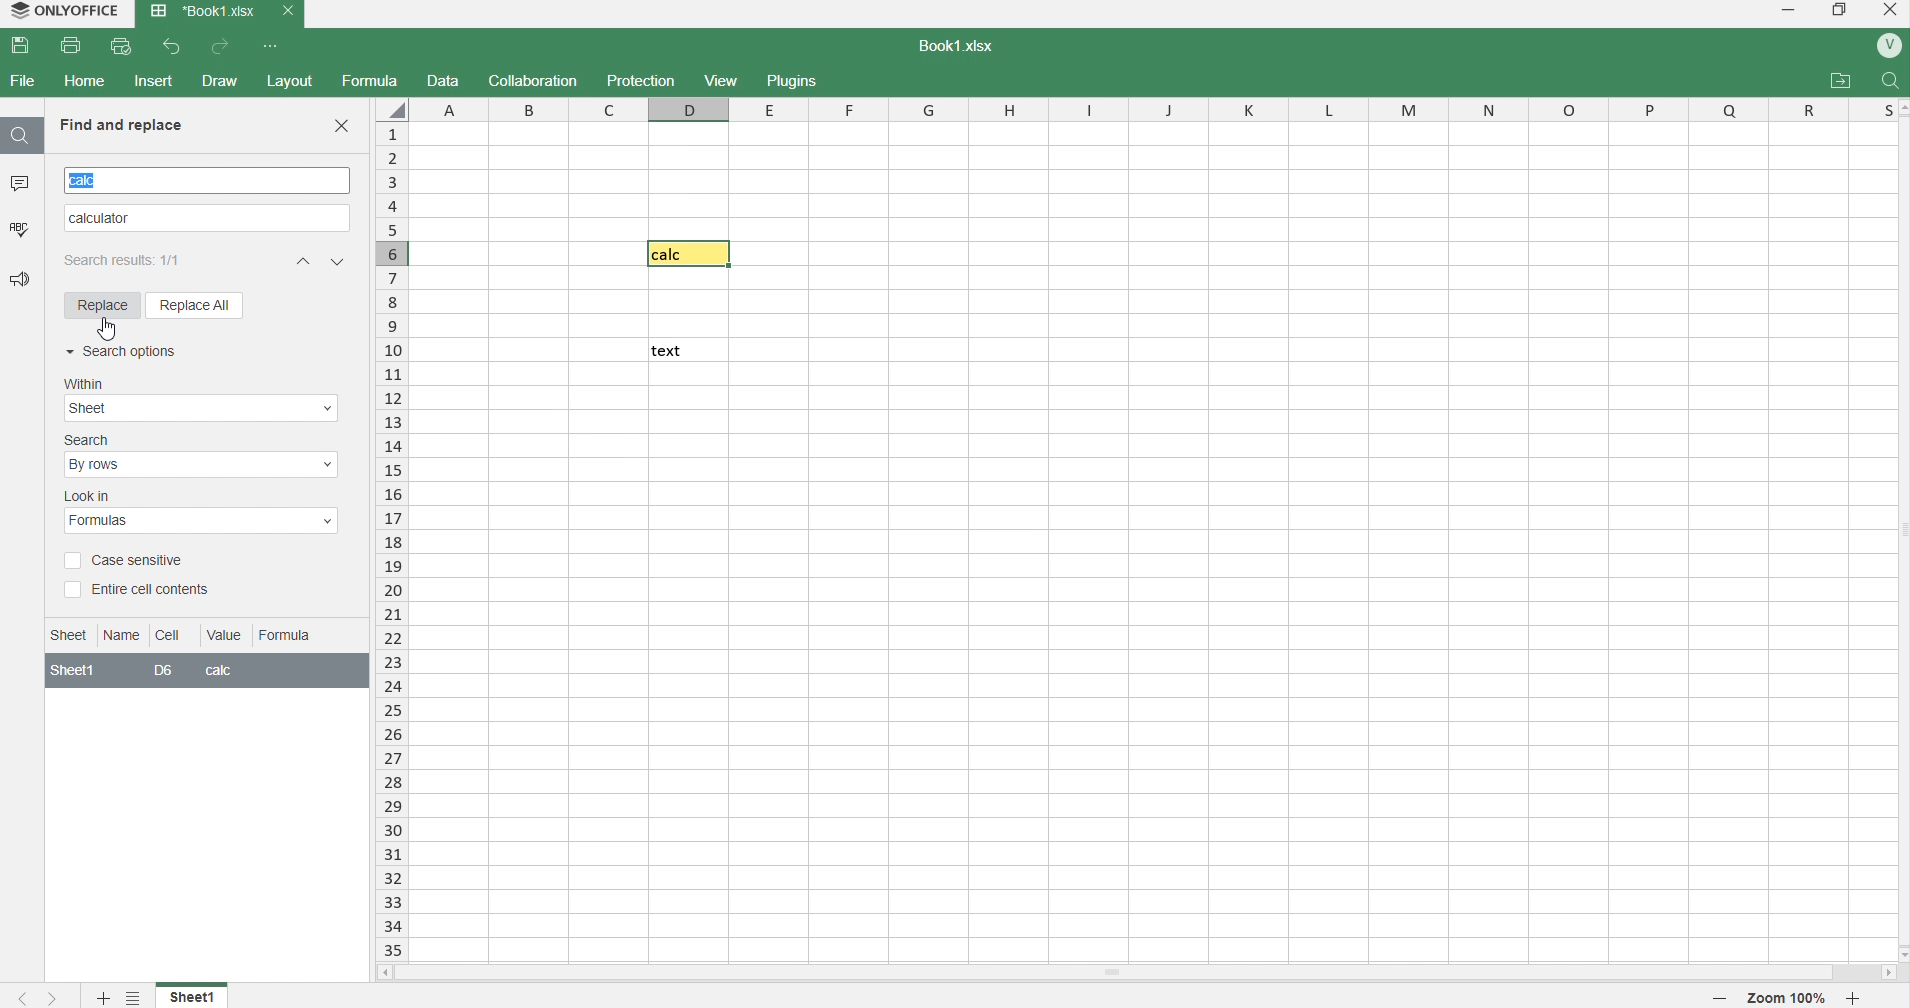  Describe the element at coordinates (61, 12) in the screenshot. I see `onlyoffice` at that location.